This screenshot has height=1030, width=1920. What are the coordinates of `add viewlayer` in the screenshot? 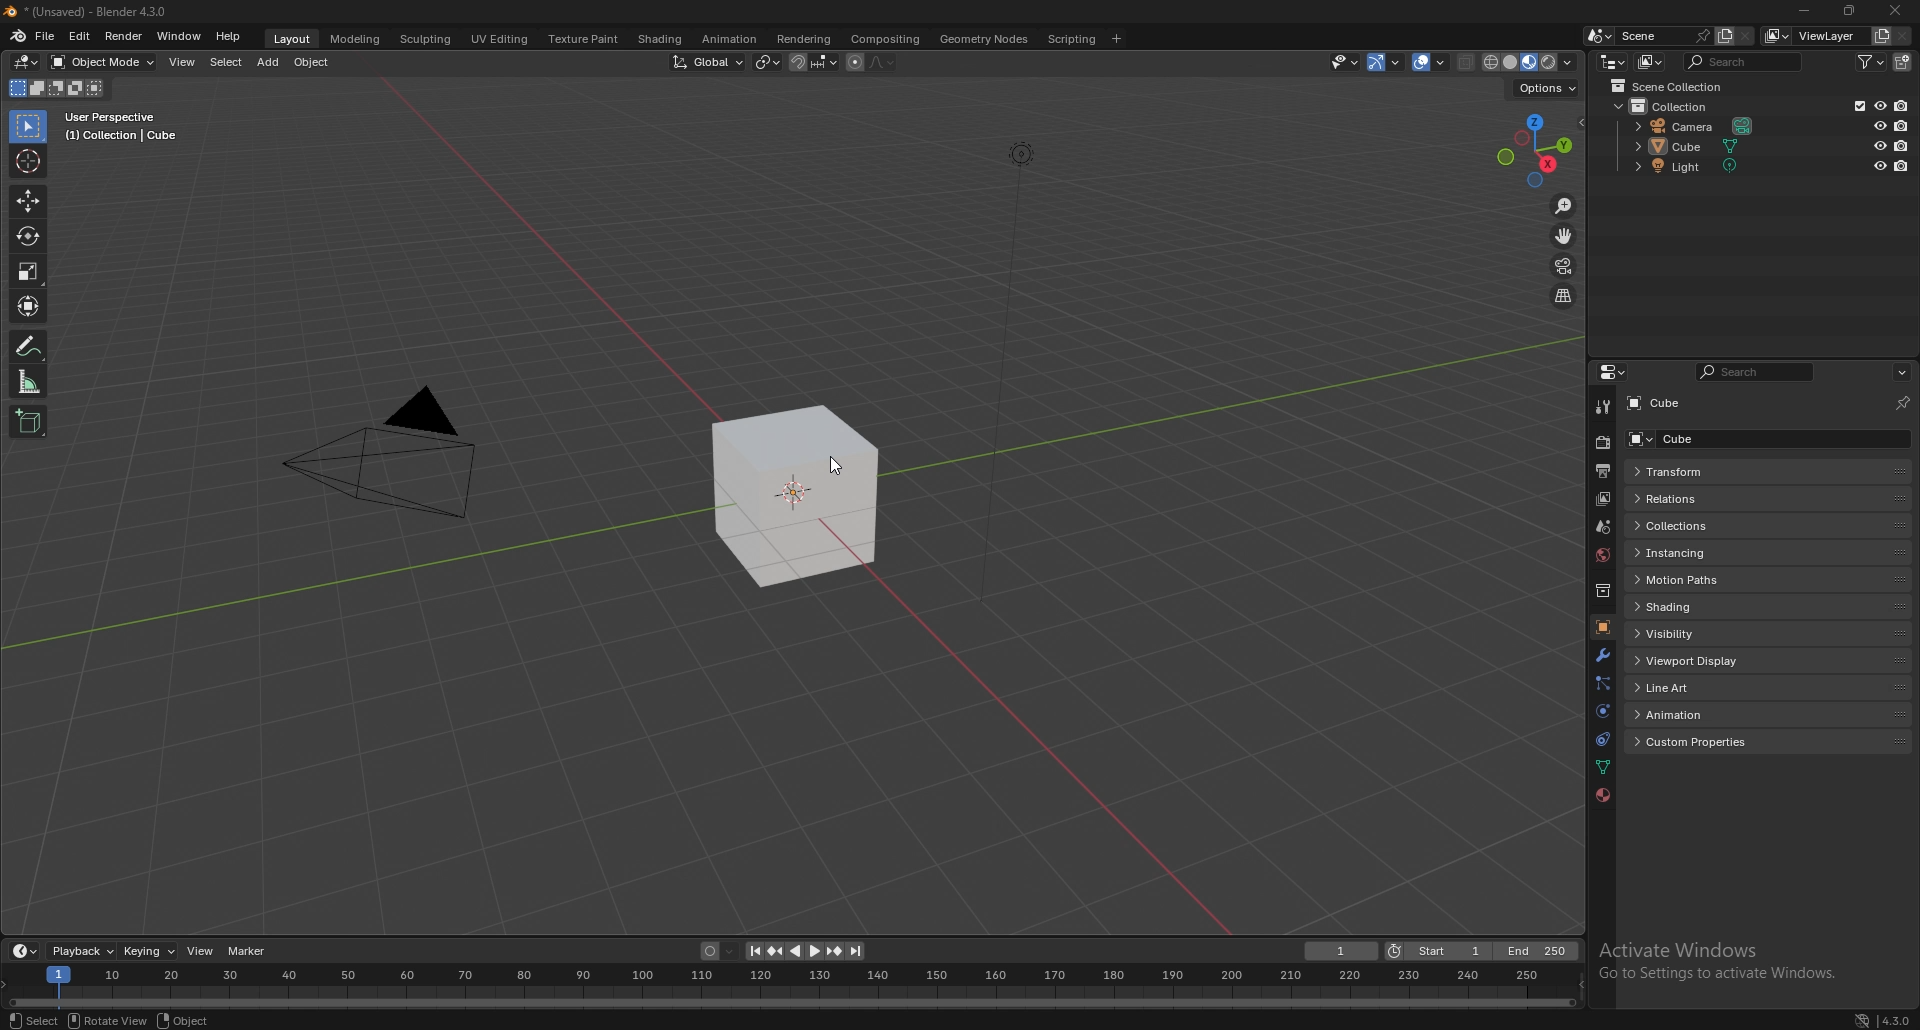 It's located at (1880, 36).